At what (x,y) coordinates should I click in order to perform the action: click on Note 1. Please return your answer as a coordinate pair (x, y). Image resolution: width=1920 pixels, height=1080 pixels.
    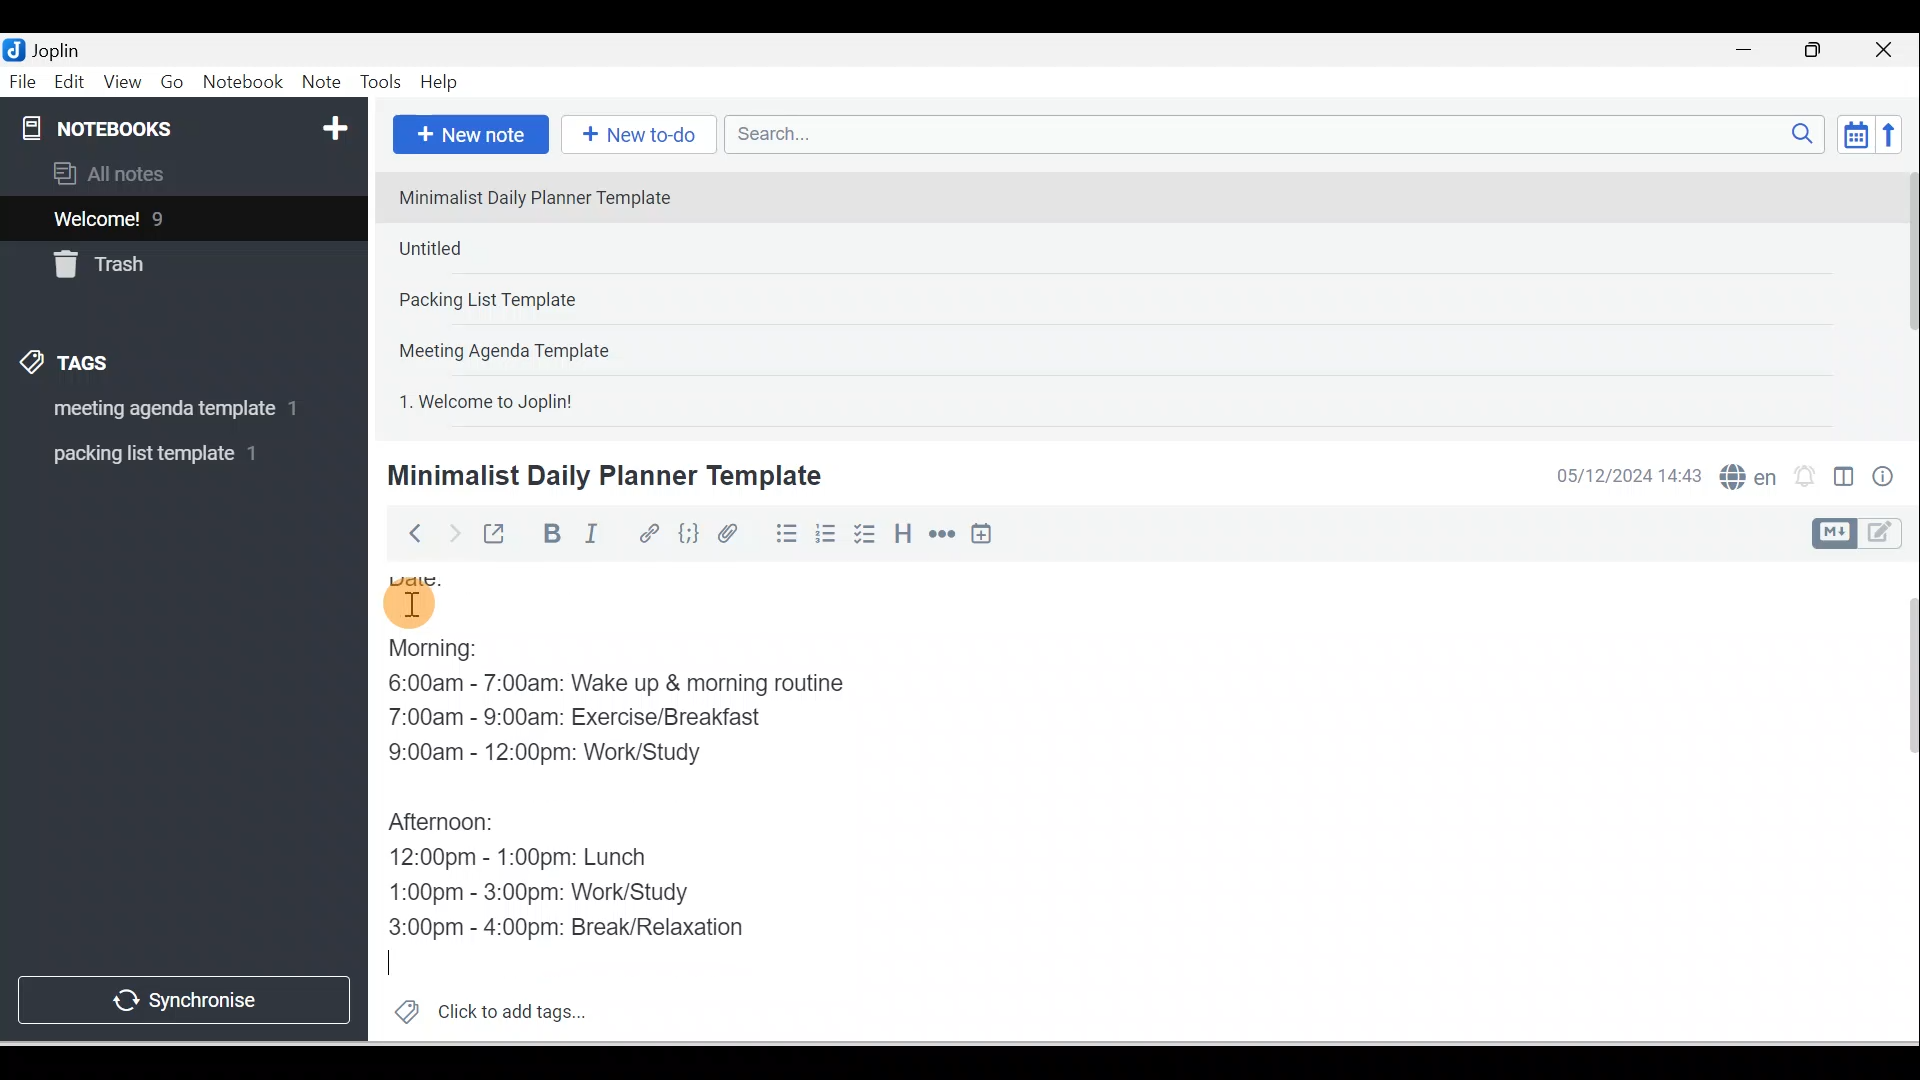
    Looking at the image, I should click on (549, 196).